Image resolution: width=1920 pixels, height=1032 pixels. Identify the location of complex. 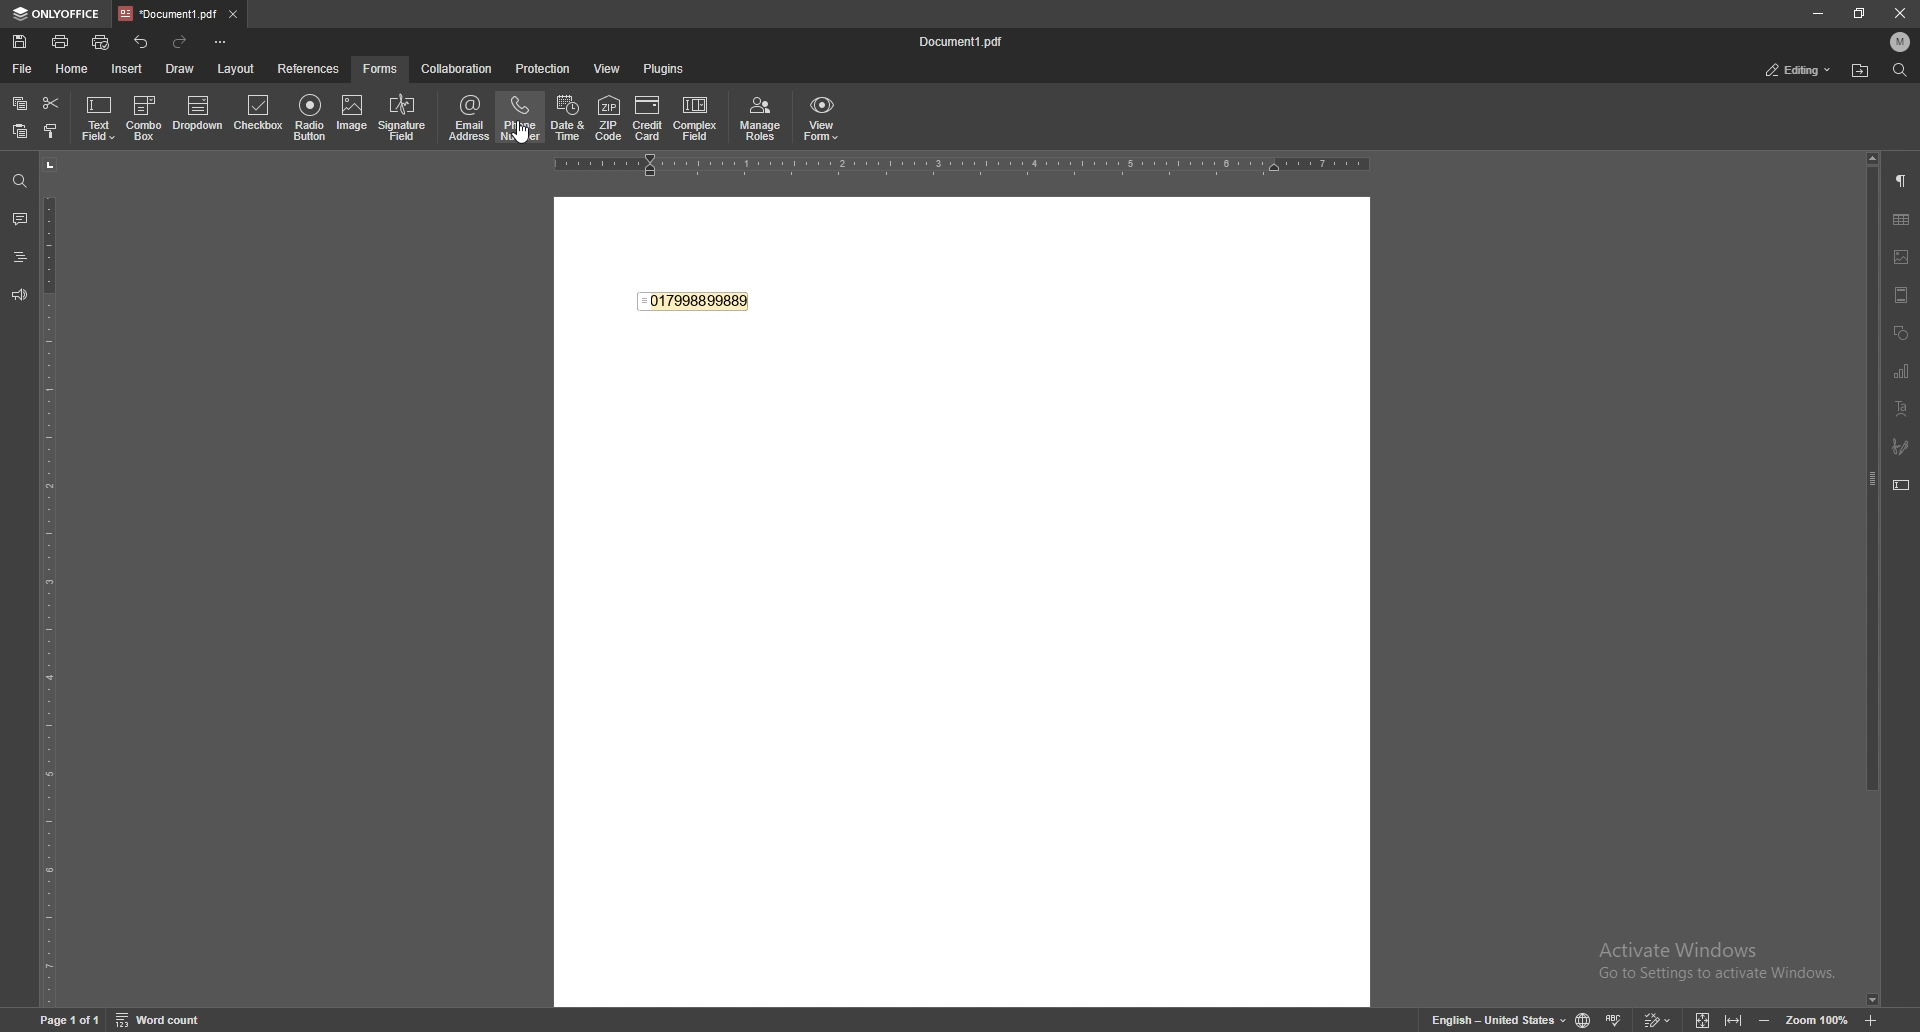
(695, 118).